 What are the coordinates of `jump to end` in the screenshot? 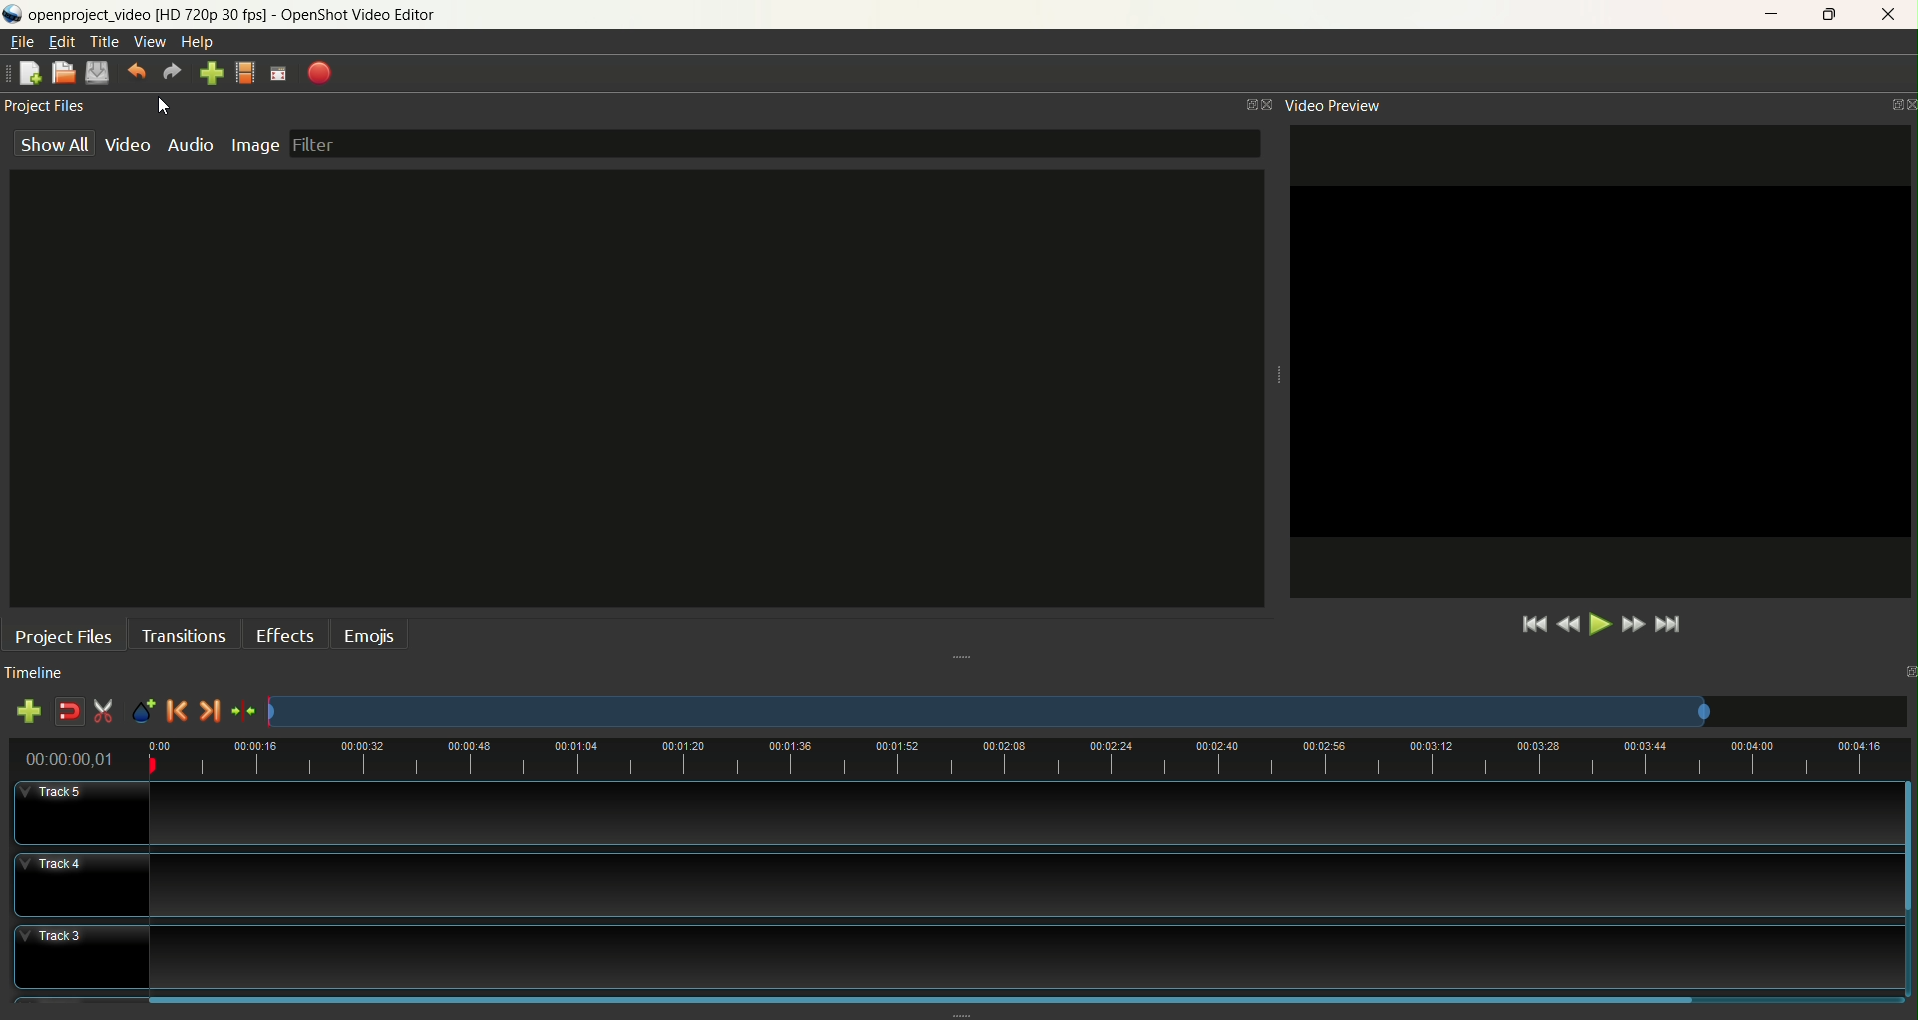 It's located at (1672, 625).